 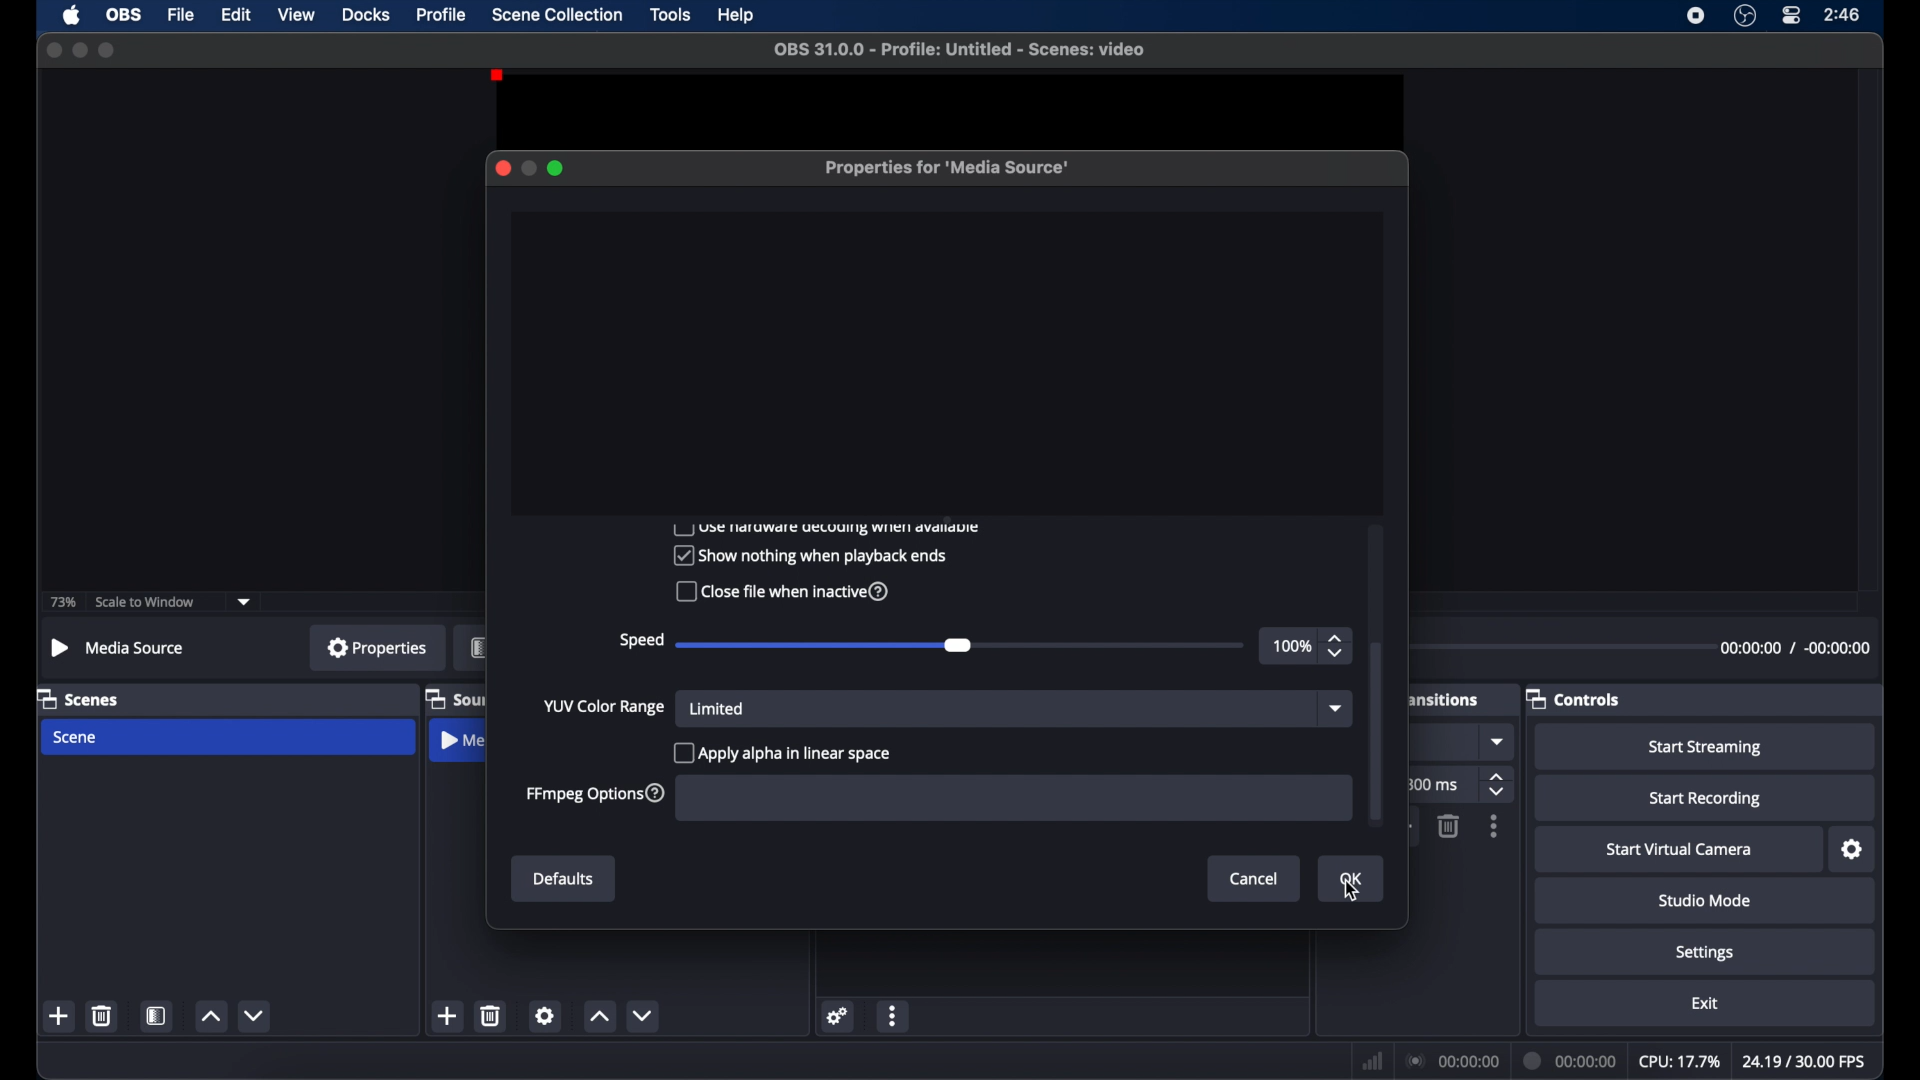 I want to click on close, so click(x=502, y=168).